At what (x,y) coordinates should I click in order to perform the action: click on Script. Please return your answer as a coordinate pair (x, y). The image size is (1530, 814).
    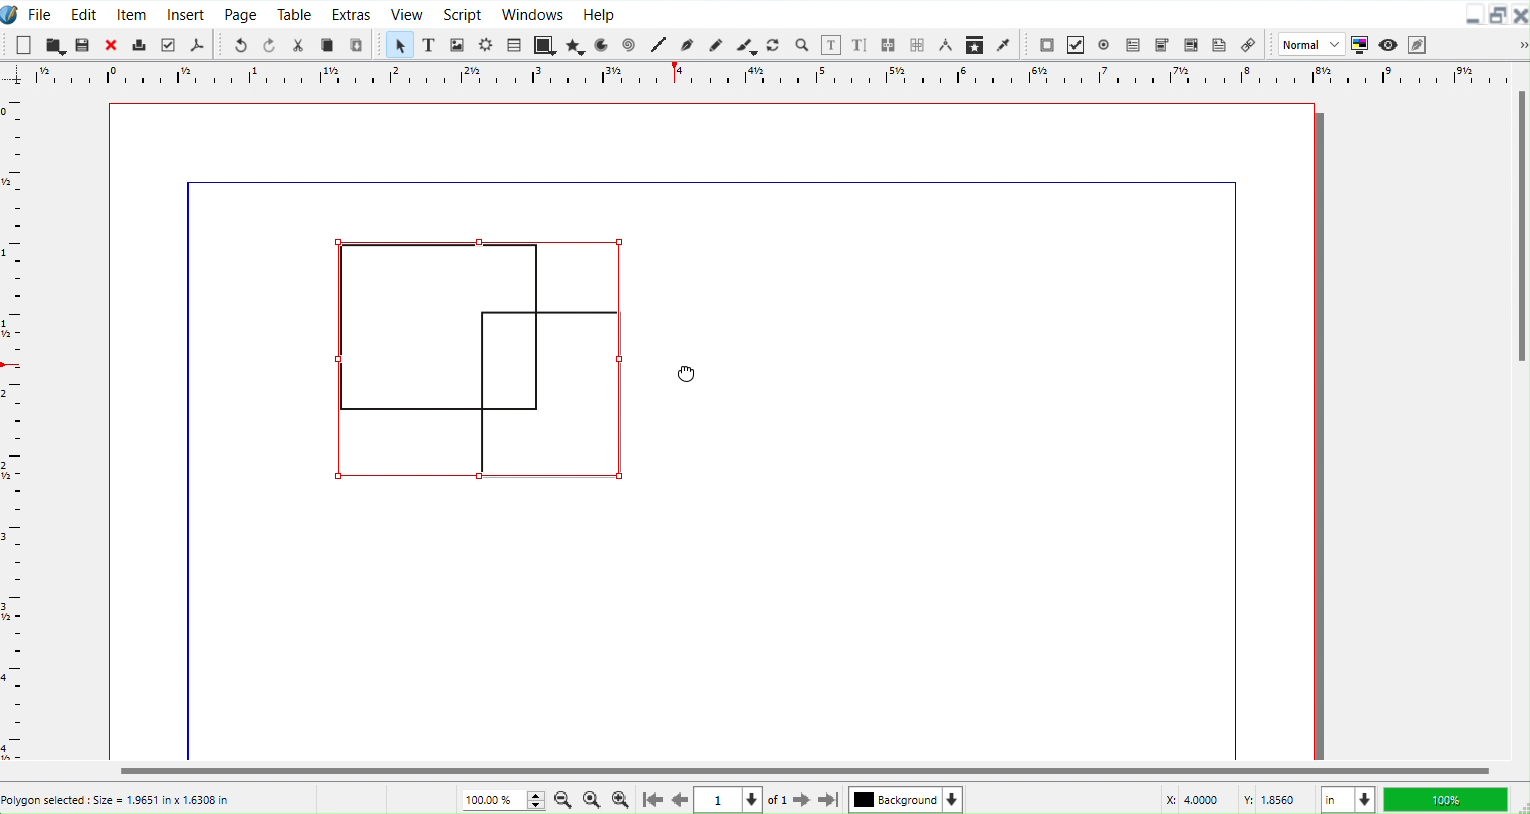
    Looking at the image, I should click on (463, 13).